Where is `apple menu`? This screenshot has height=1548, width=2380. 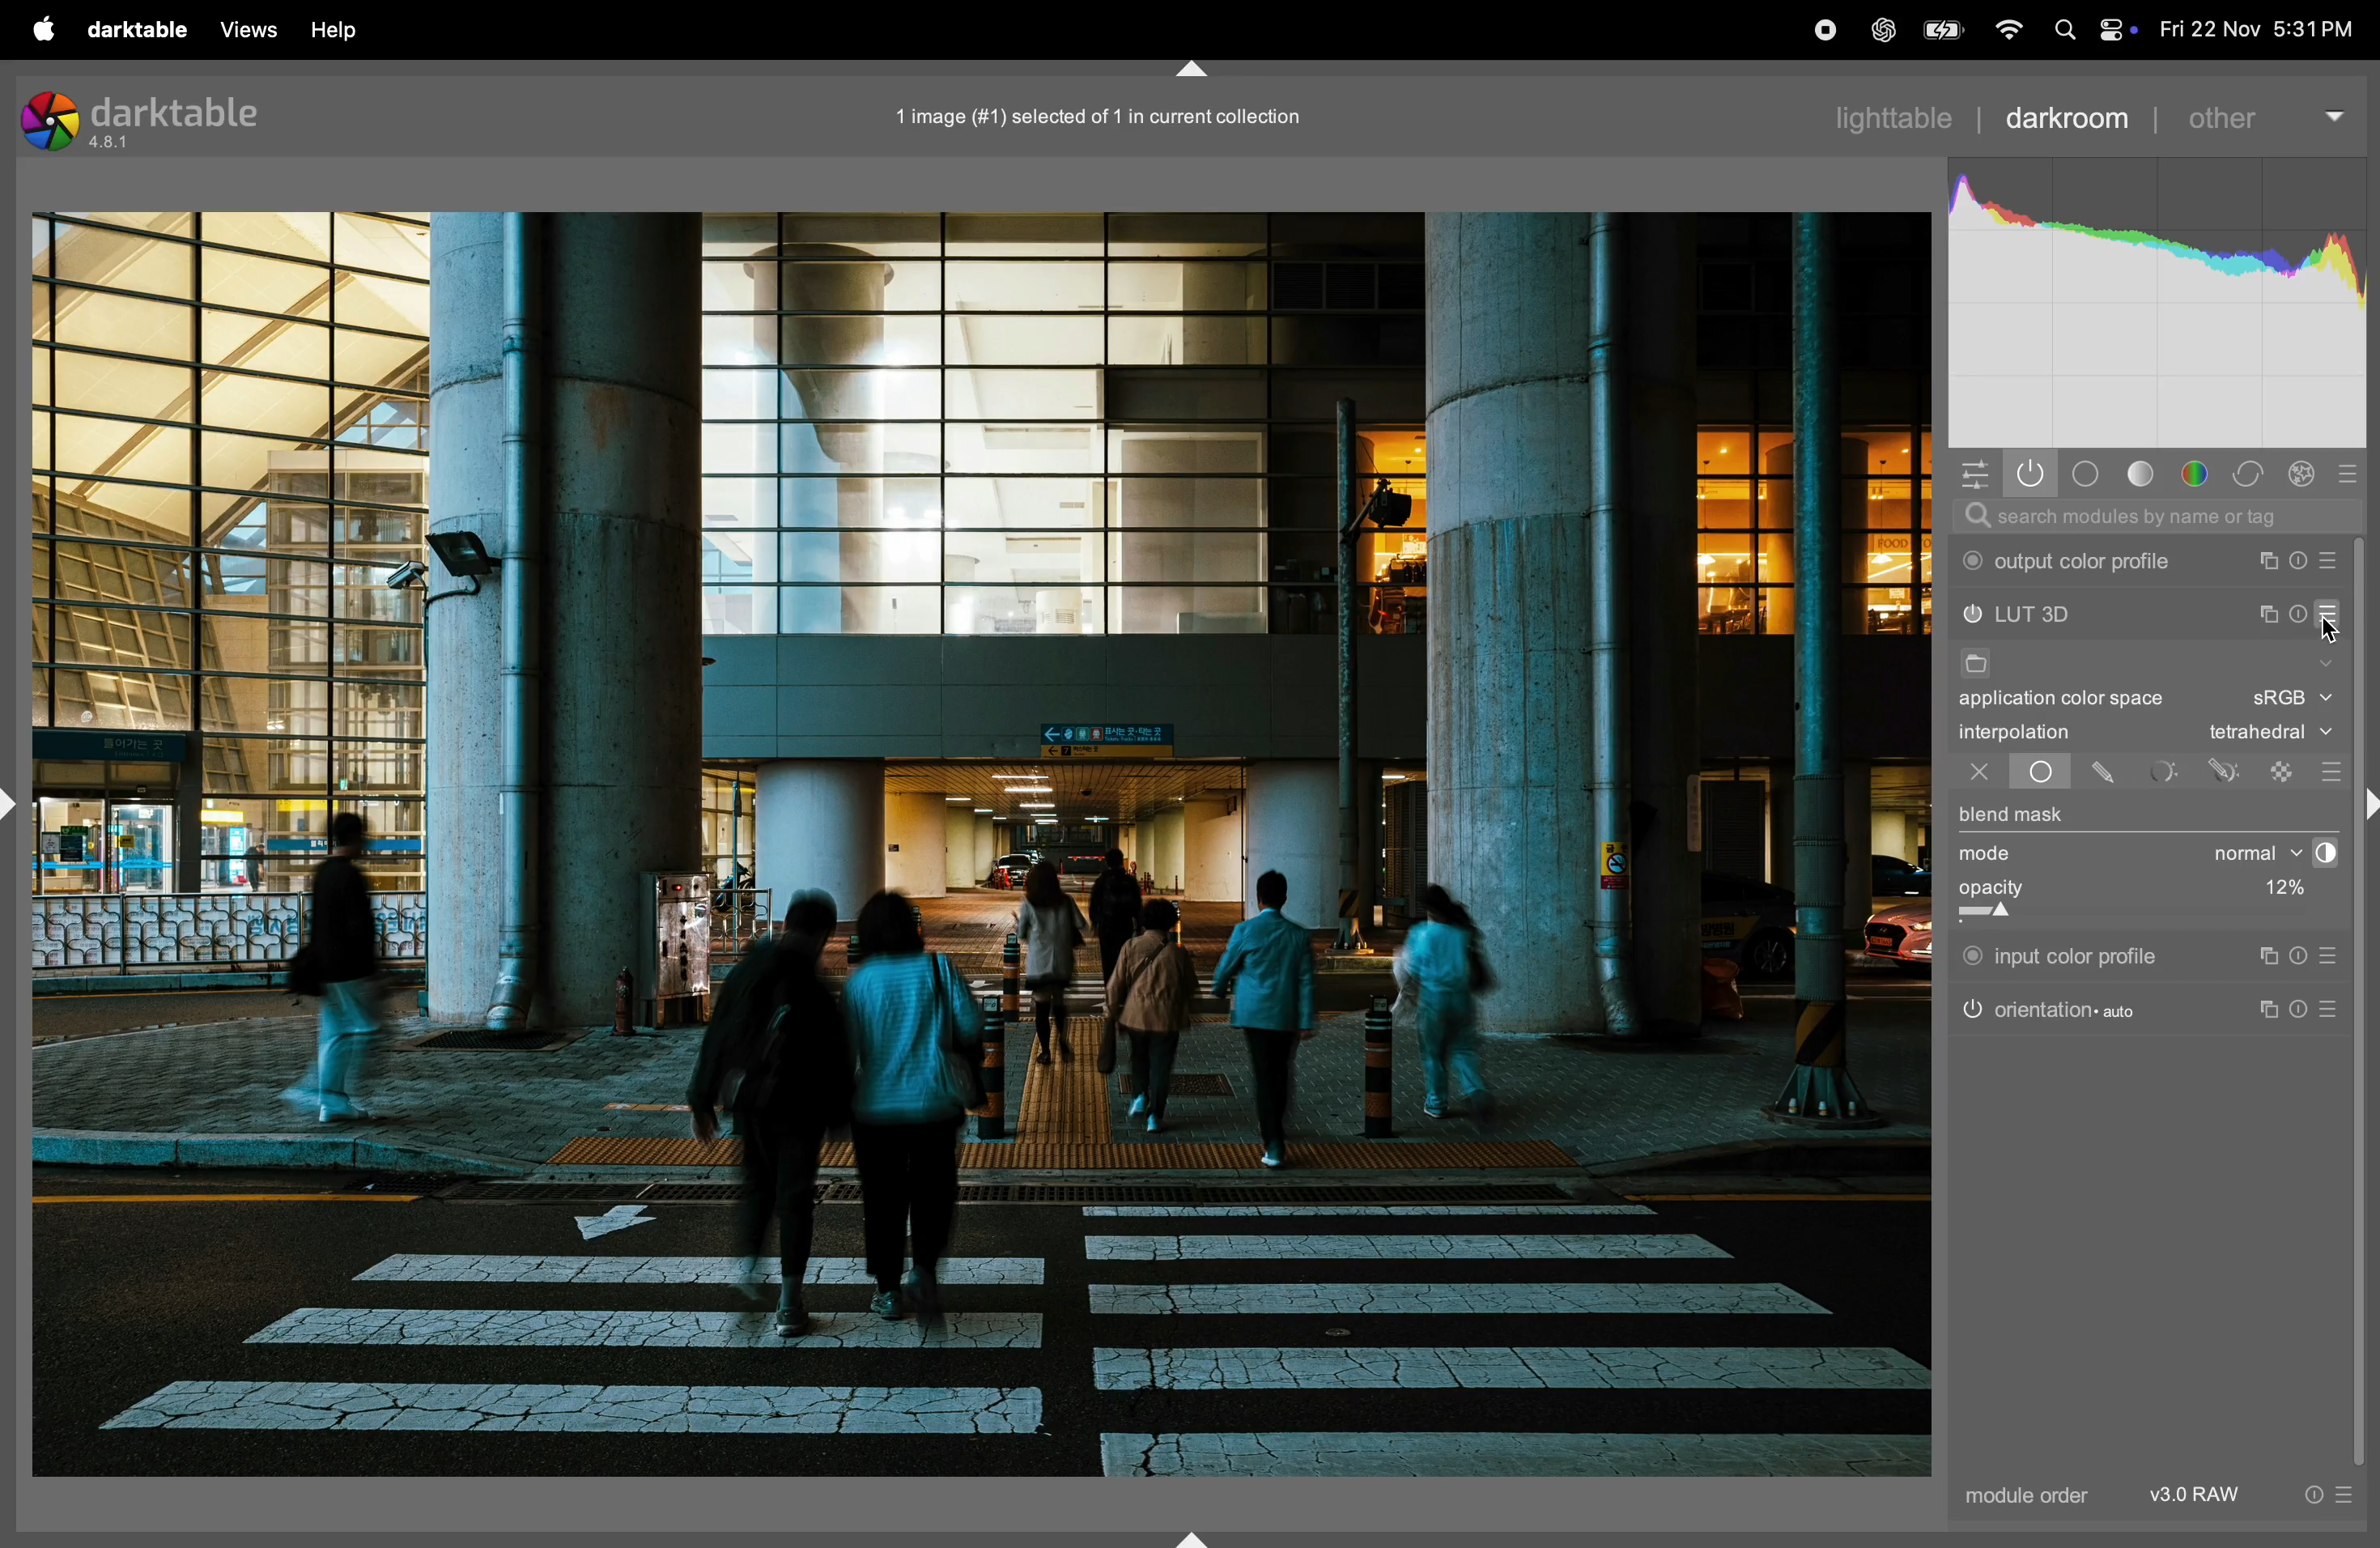
apple menu is located at coordinates (32, 27).